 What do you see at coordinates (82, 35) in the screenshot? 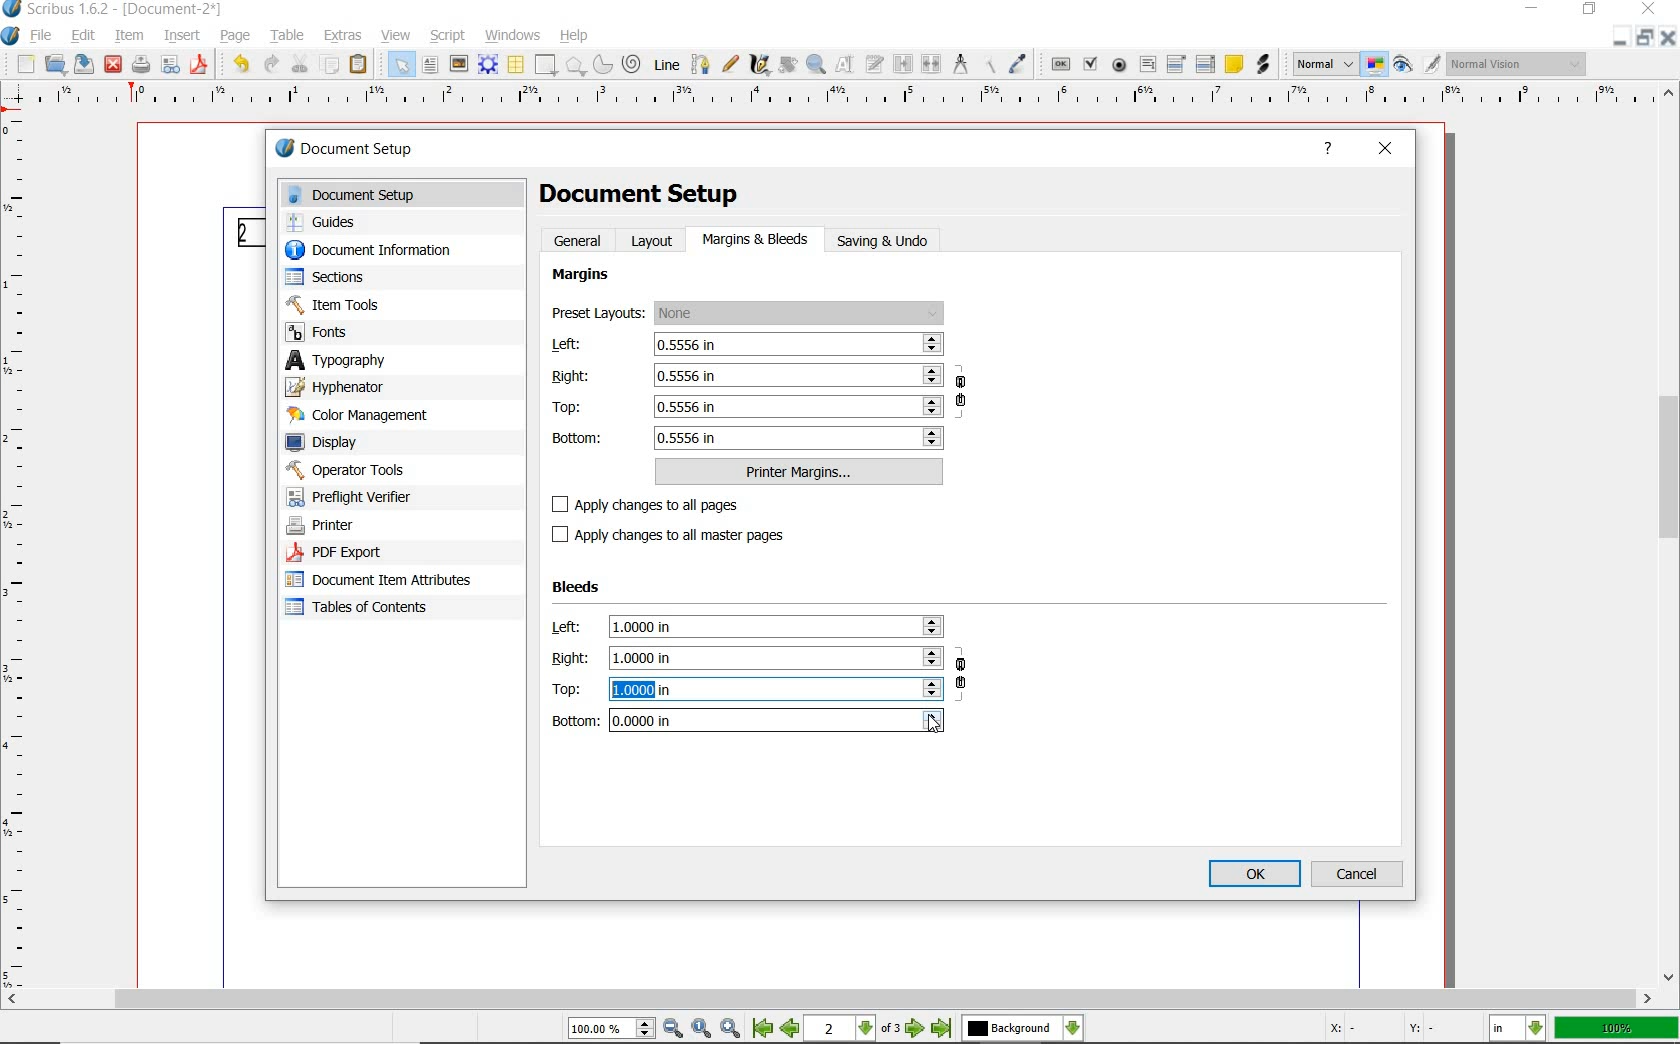
I see `edit` at bounding box center [82, 35].